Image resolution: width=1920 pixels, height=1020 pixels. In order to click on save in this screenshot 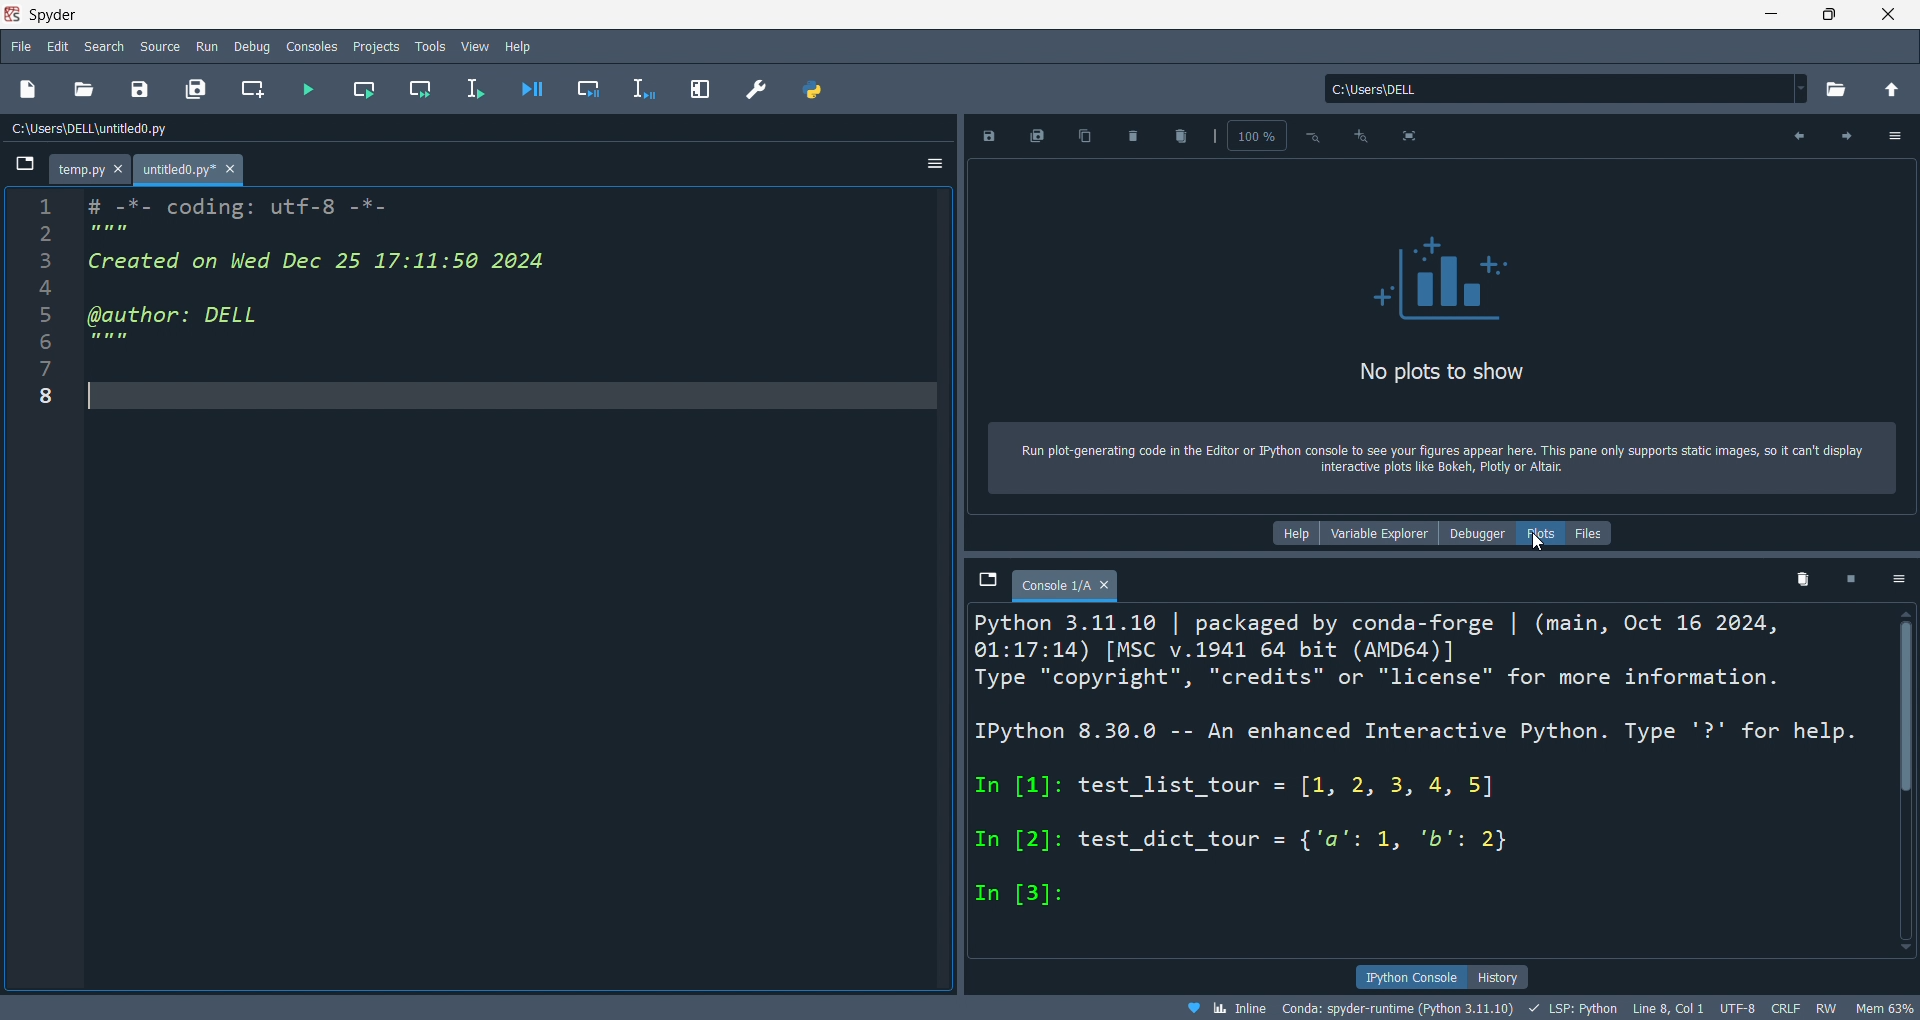, I will do `click(141, 88)`.